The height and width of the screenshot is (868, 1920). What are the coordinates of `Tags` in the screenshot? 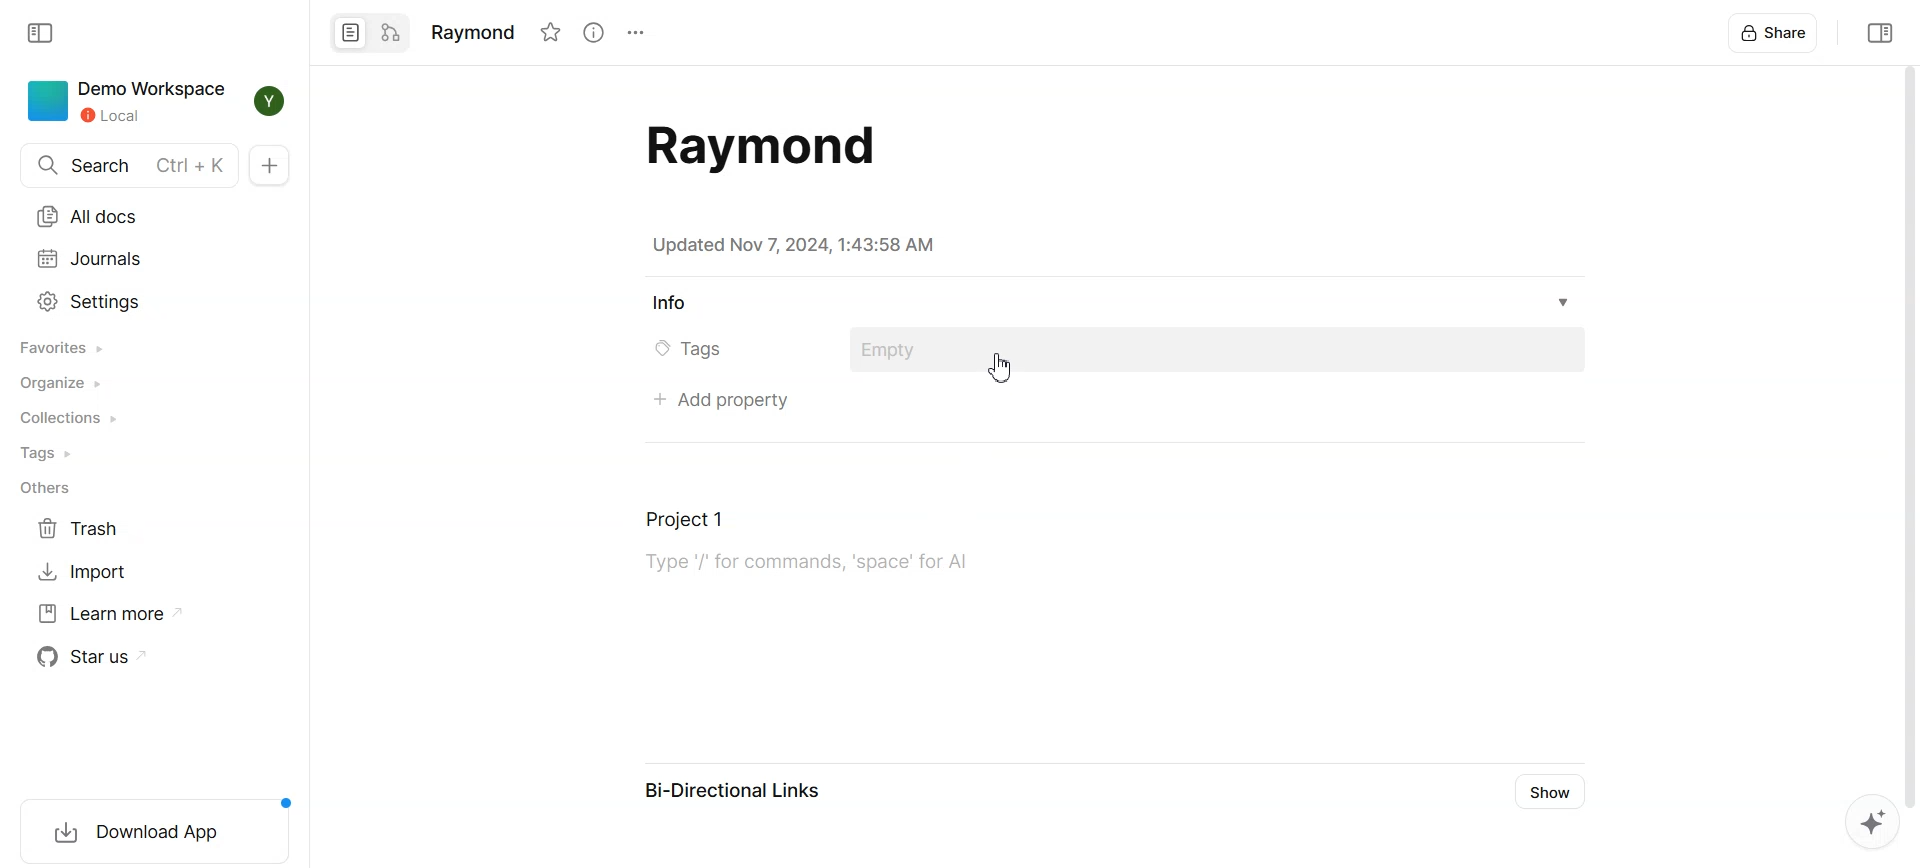 It's located at (51, 453).